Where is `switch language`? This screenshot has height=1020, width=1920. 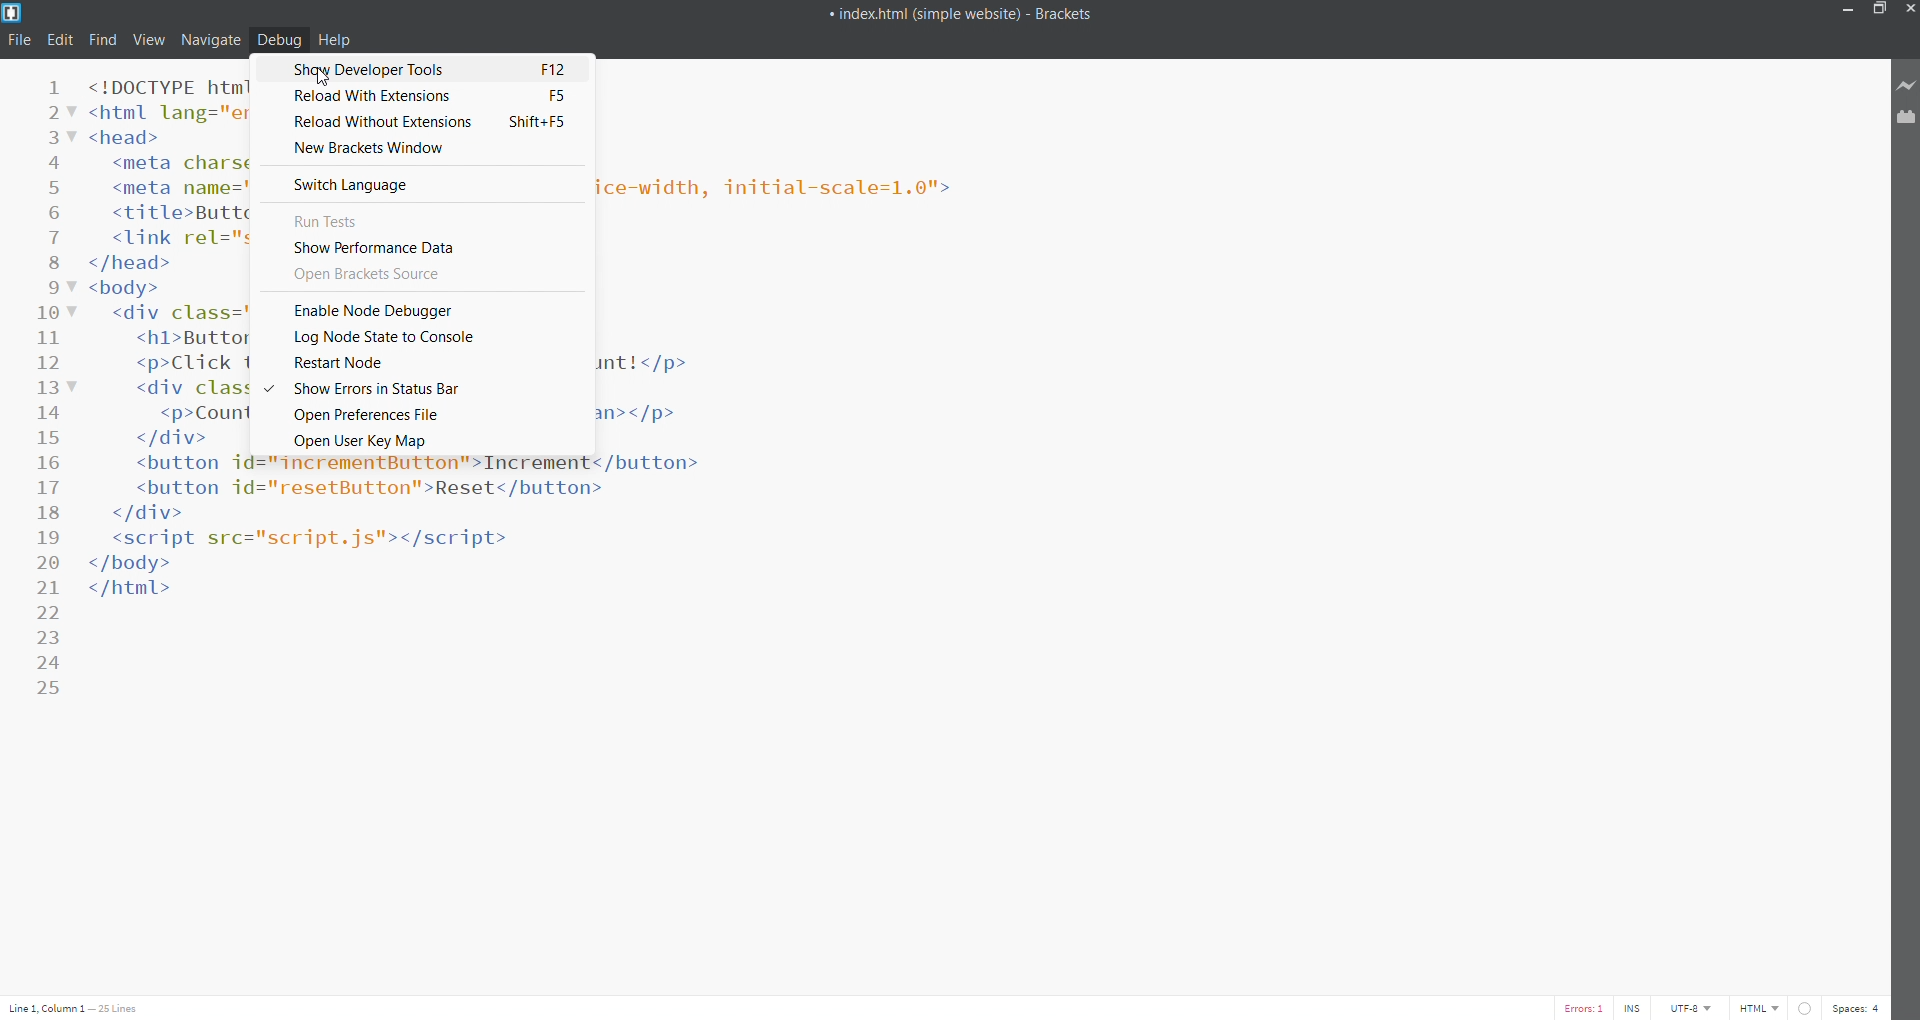 switch language is located at coordinates (420, 185).